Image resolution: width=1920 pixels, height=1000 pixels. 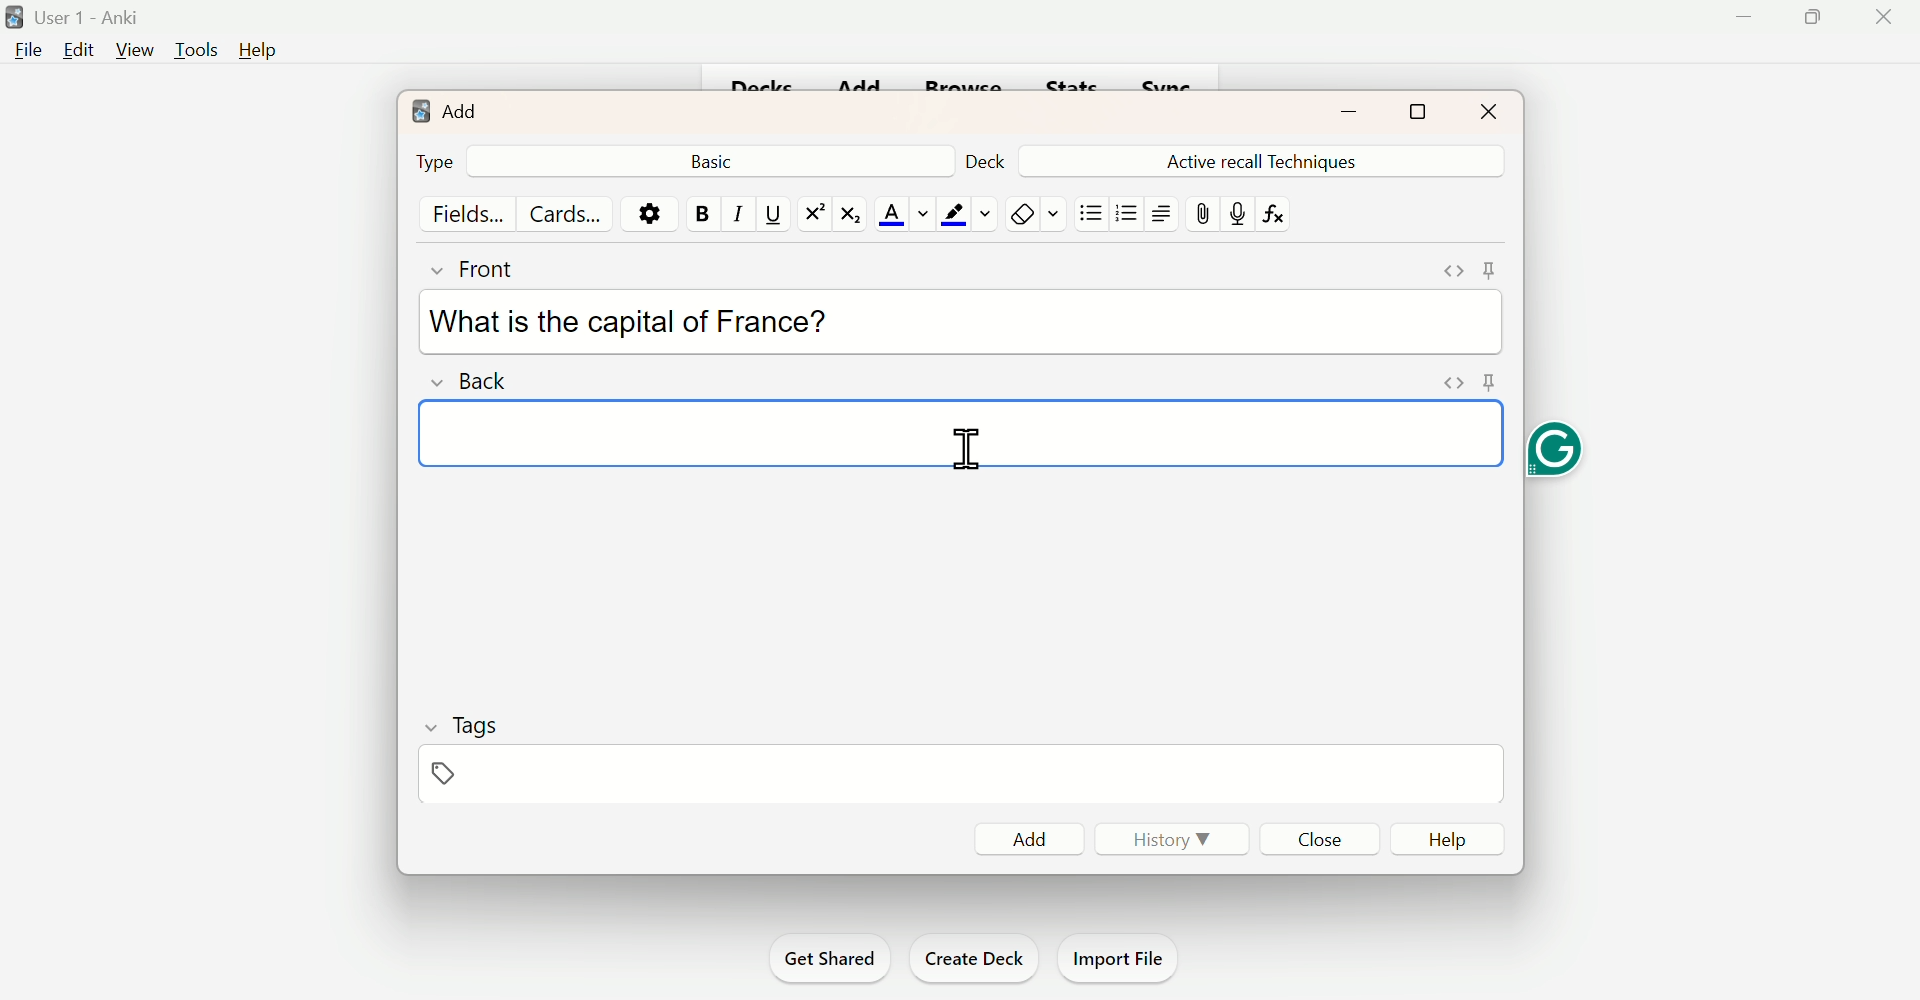 What do you see at coordinates (899, 212) in the screenshot?
I see `Text Color` at bounding box center [899, 212].